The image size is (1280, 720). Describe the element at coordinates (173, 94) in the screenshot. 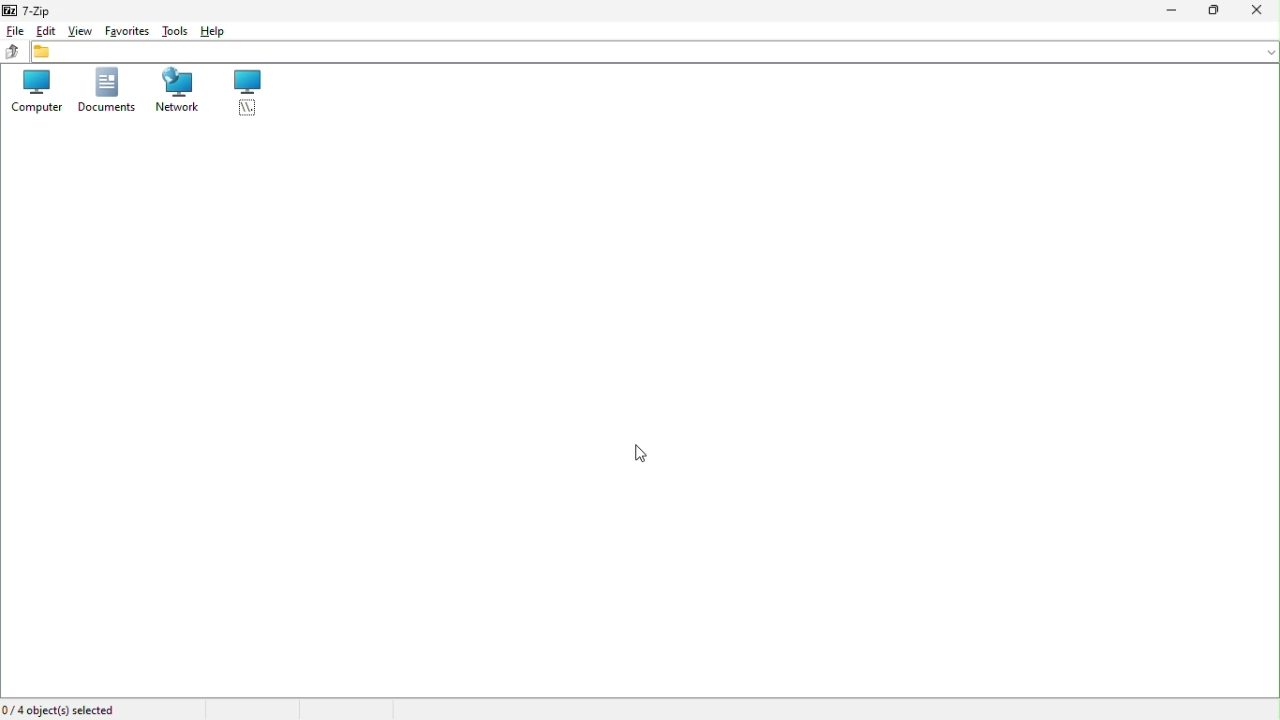

I see `network` at that location.